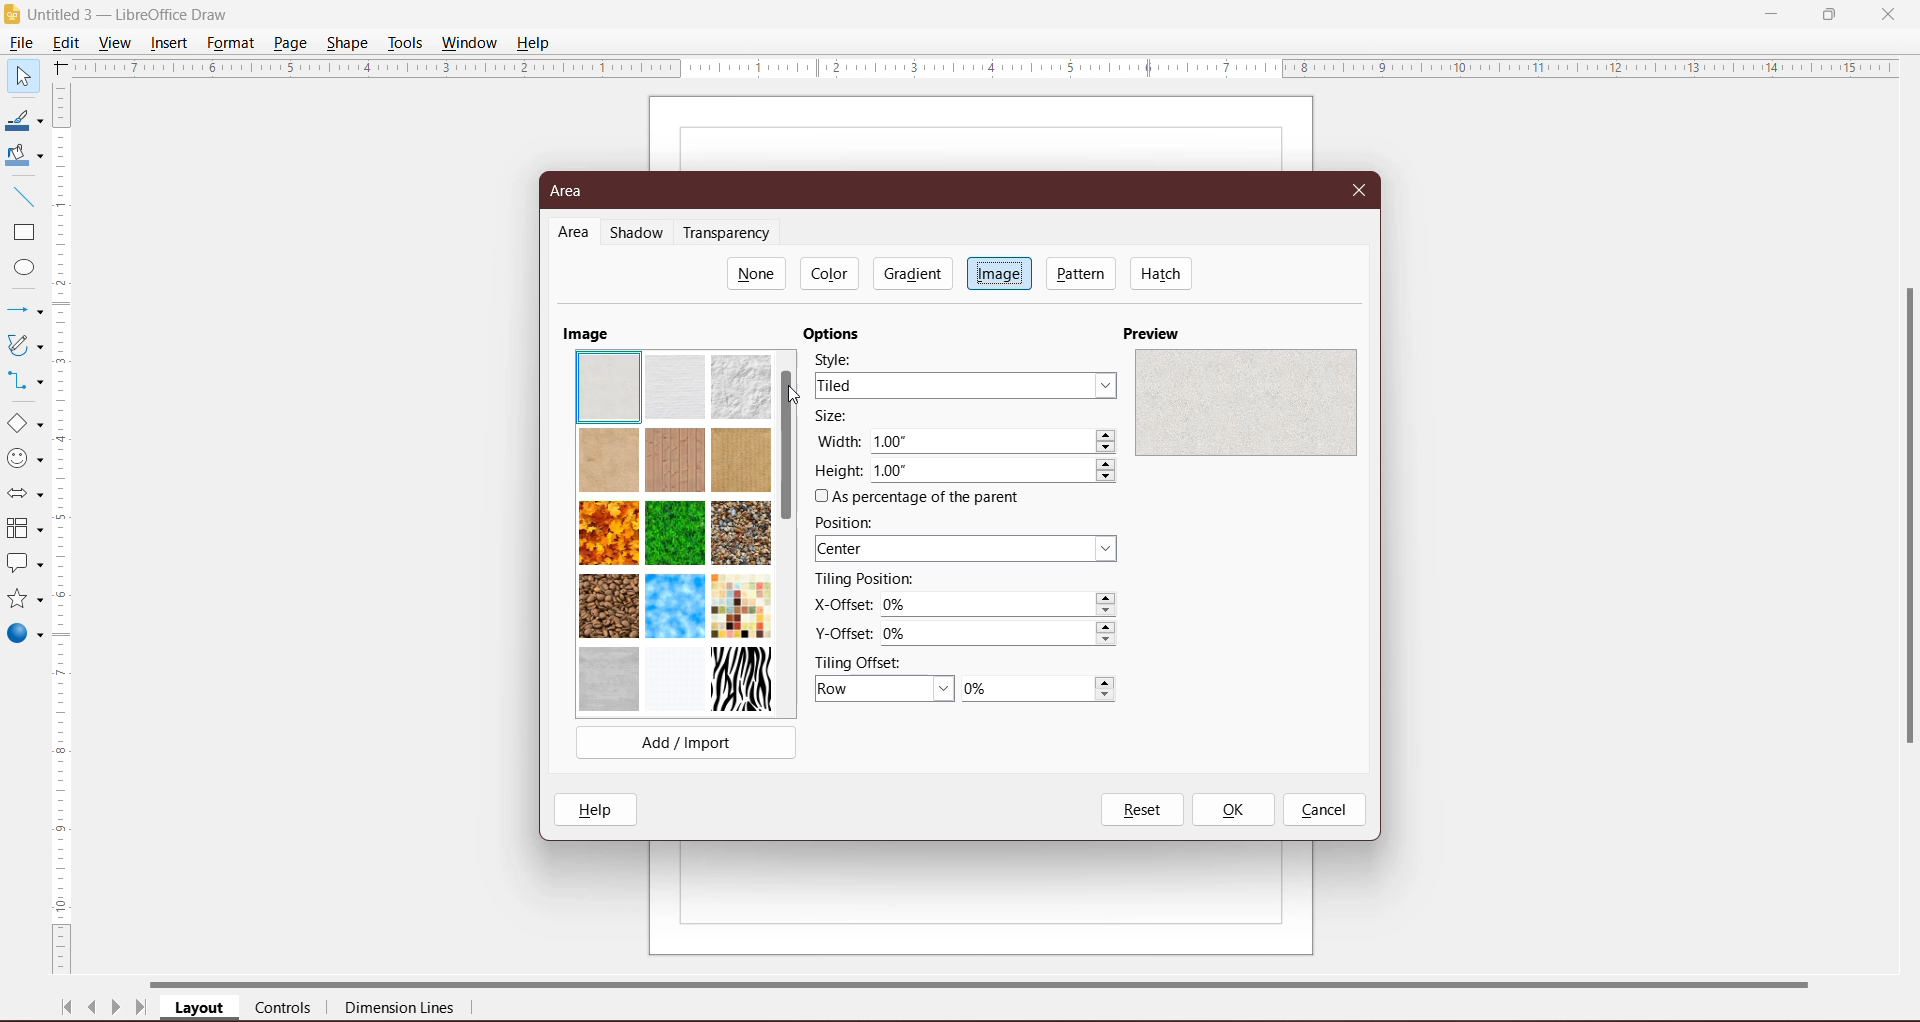 The height and width of the screenshot is (1022, 1920). What do you see at coordinates (885, 690) in the screenshot?
I see `Set Tiling Offest` at bounding box center [885, 690].